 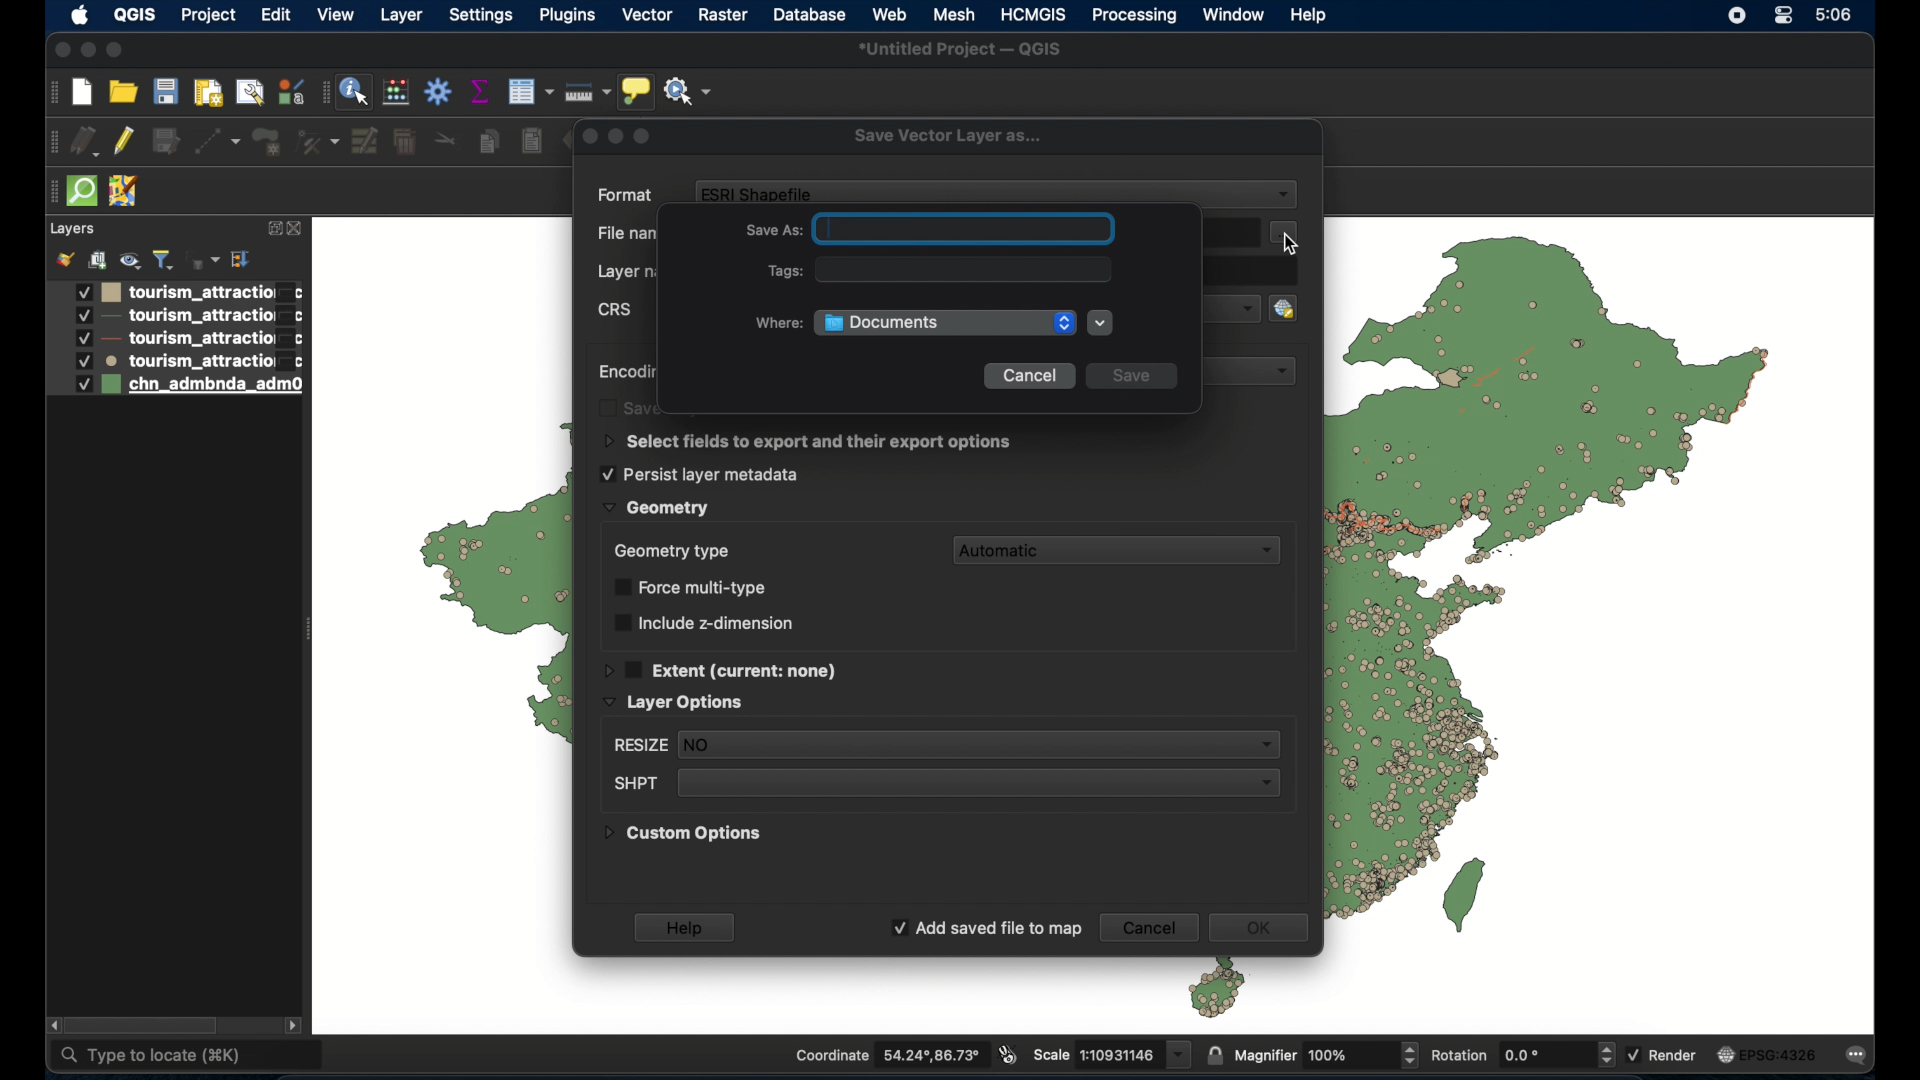 I want to click on identify feature, so click(x=354, y=91).